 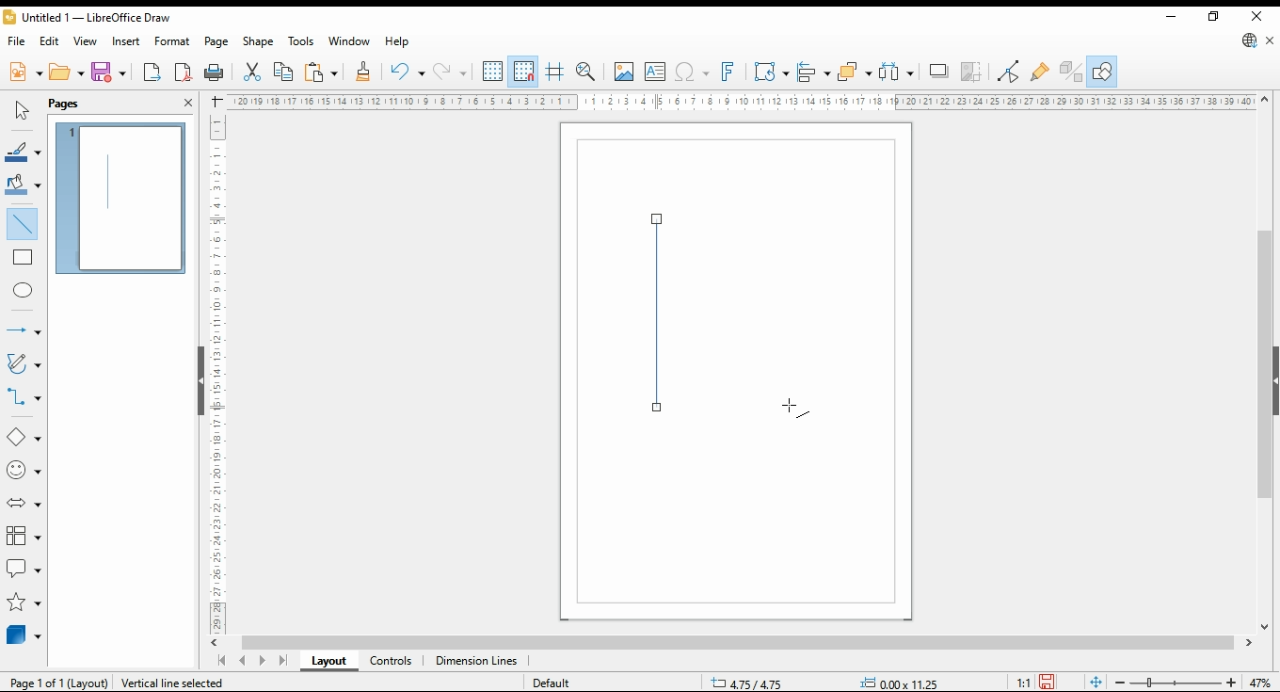 I want to click on page 1 of 1, so click(x=55, y=683).